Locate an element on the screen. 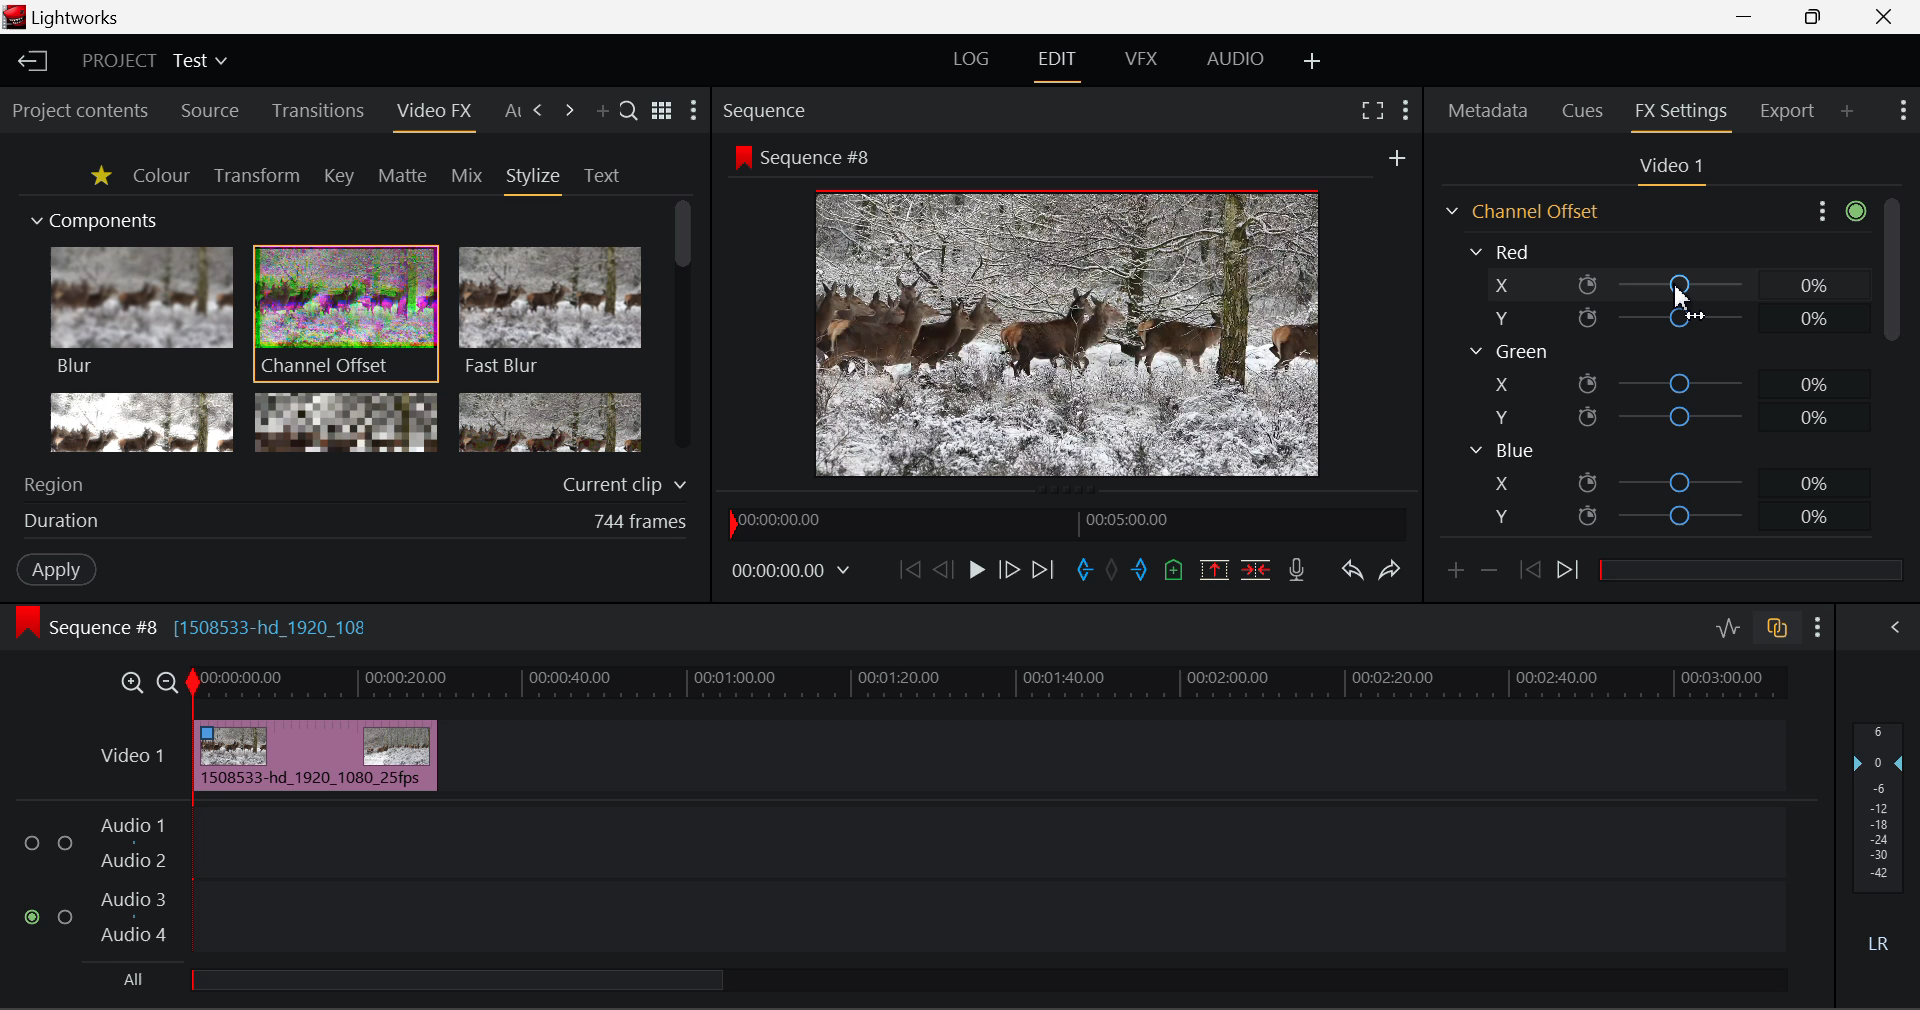 Image resolution: width=1920 pixels, height=1010 pixels. Scroll Bar is located at coordinates (1891, 373).